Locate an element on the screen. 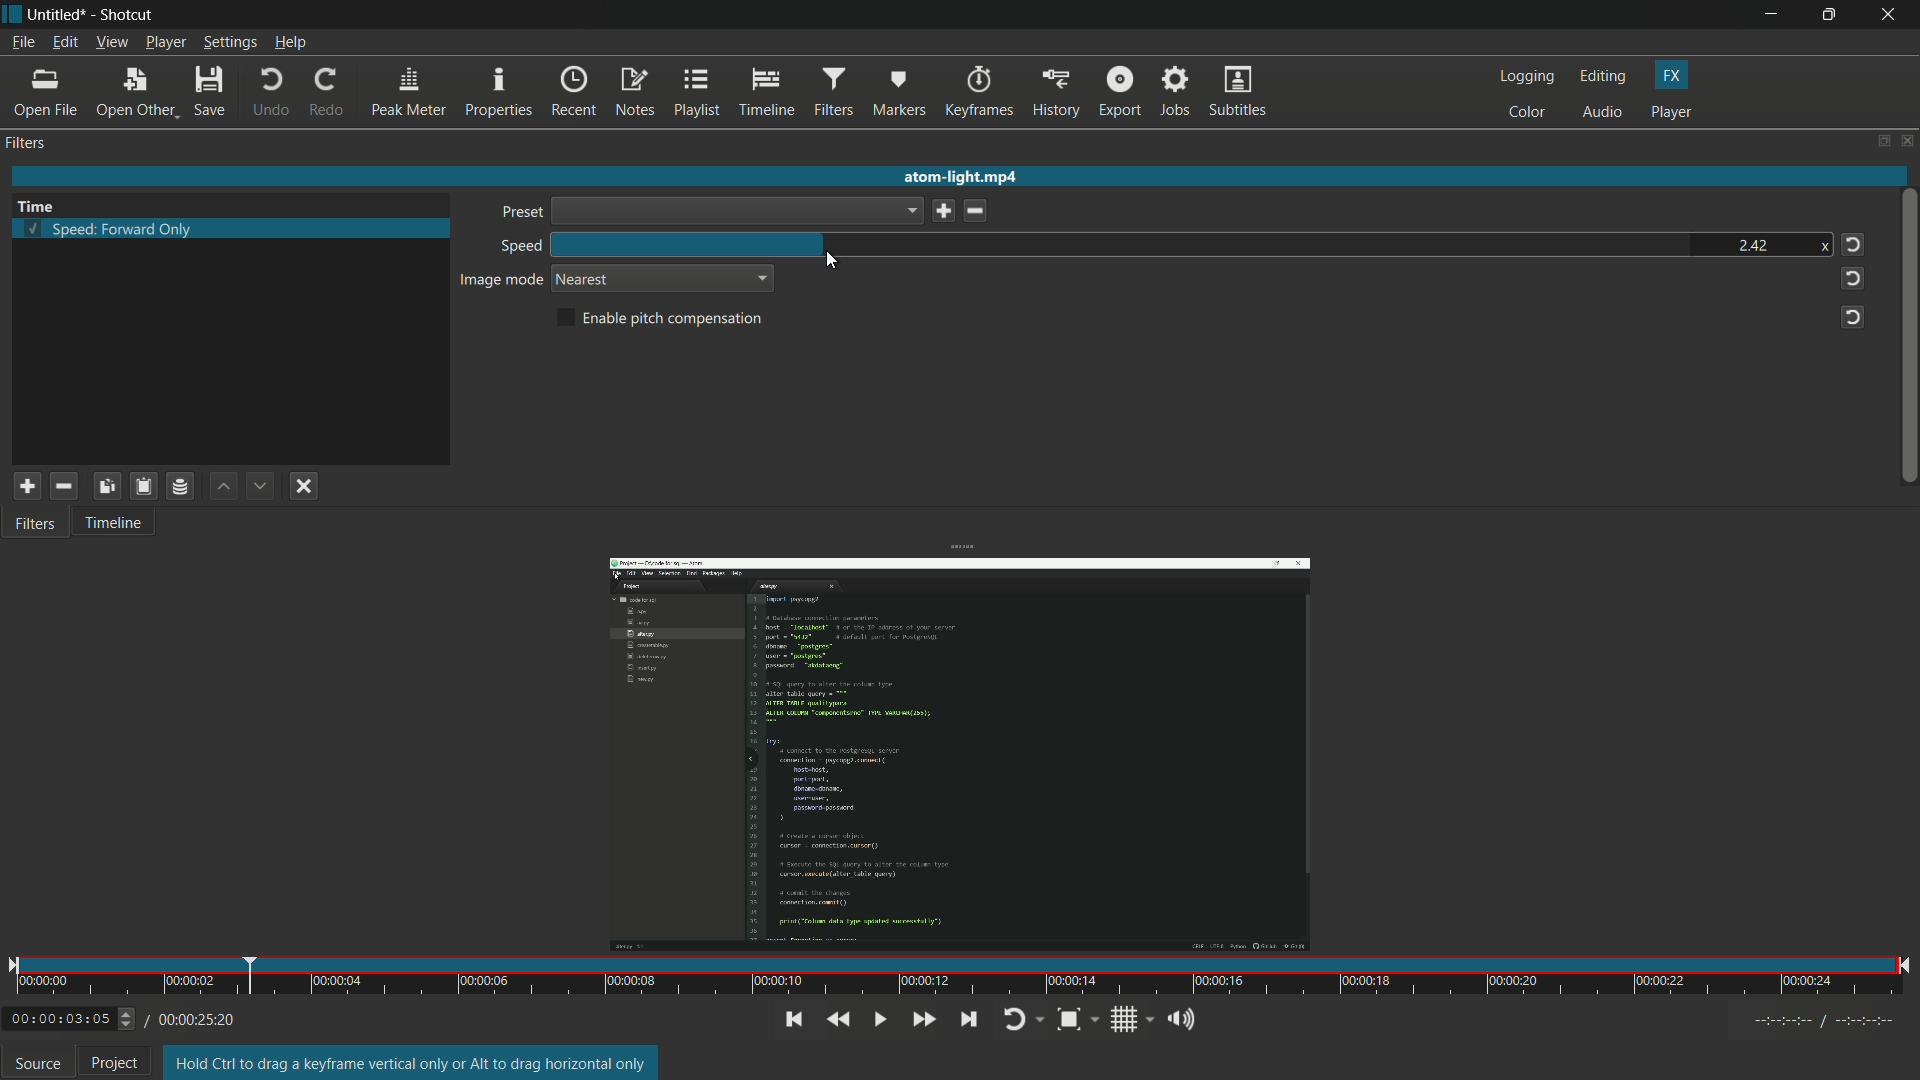 This screenshot has height=1080, width=1920. filters is located at coordinates (28, 143).